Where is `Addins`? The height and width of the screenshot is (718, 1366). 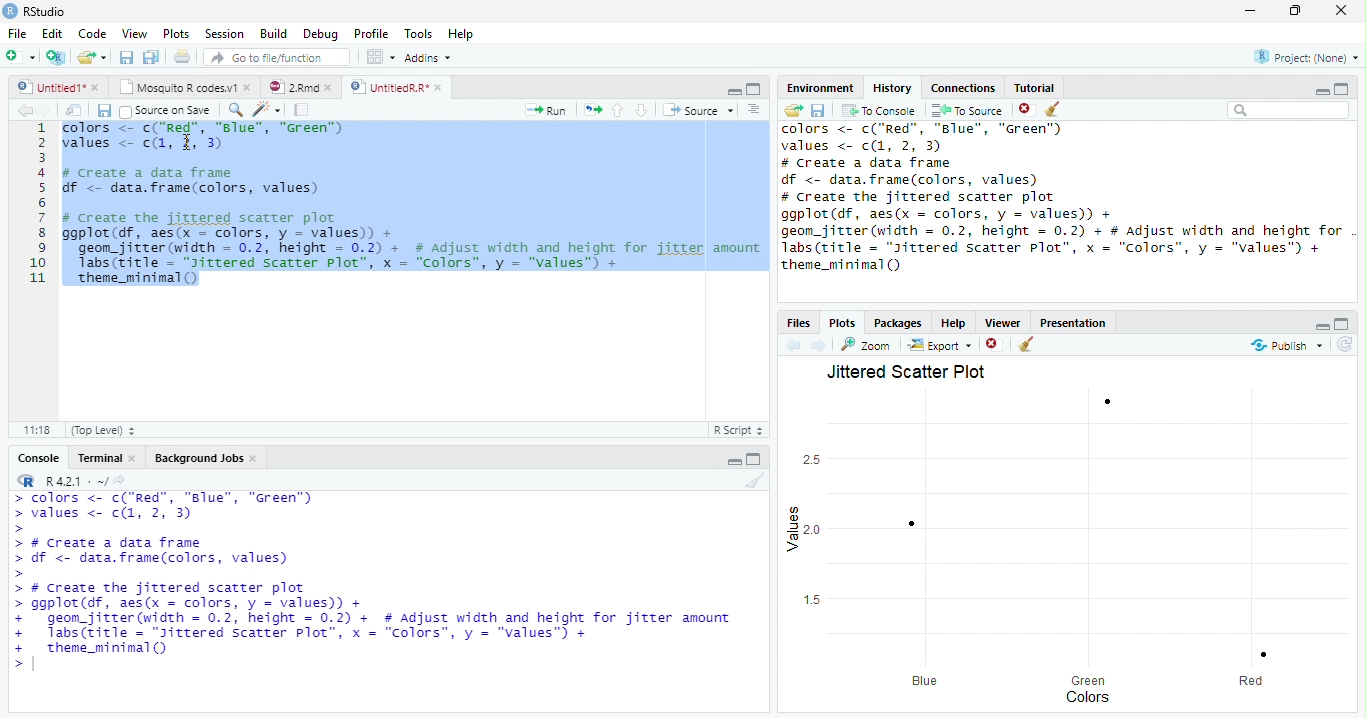 Addins is located at coordinates (428, 58).